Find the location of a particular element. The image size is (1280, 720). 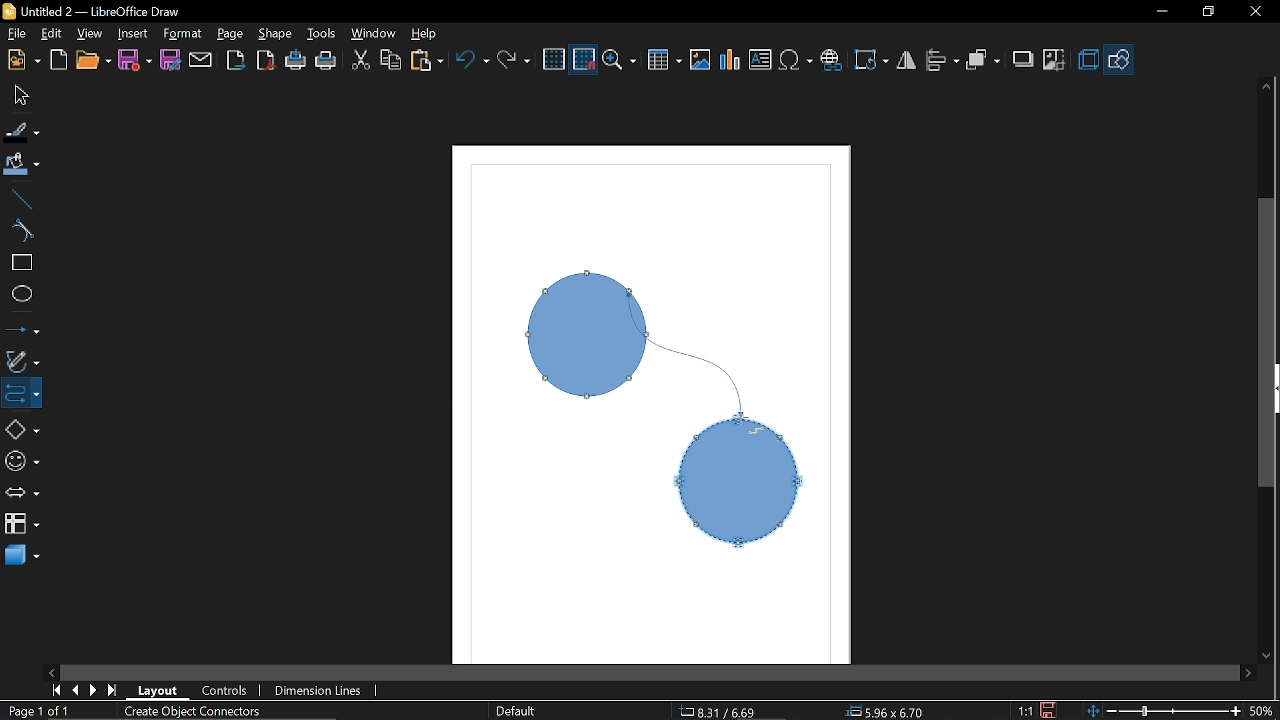

New is located at coordinates (22, 61).